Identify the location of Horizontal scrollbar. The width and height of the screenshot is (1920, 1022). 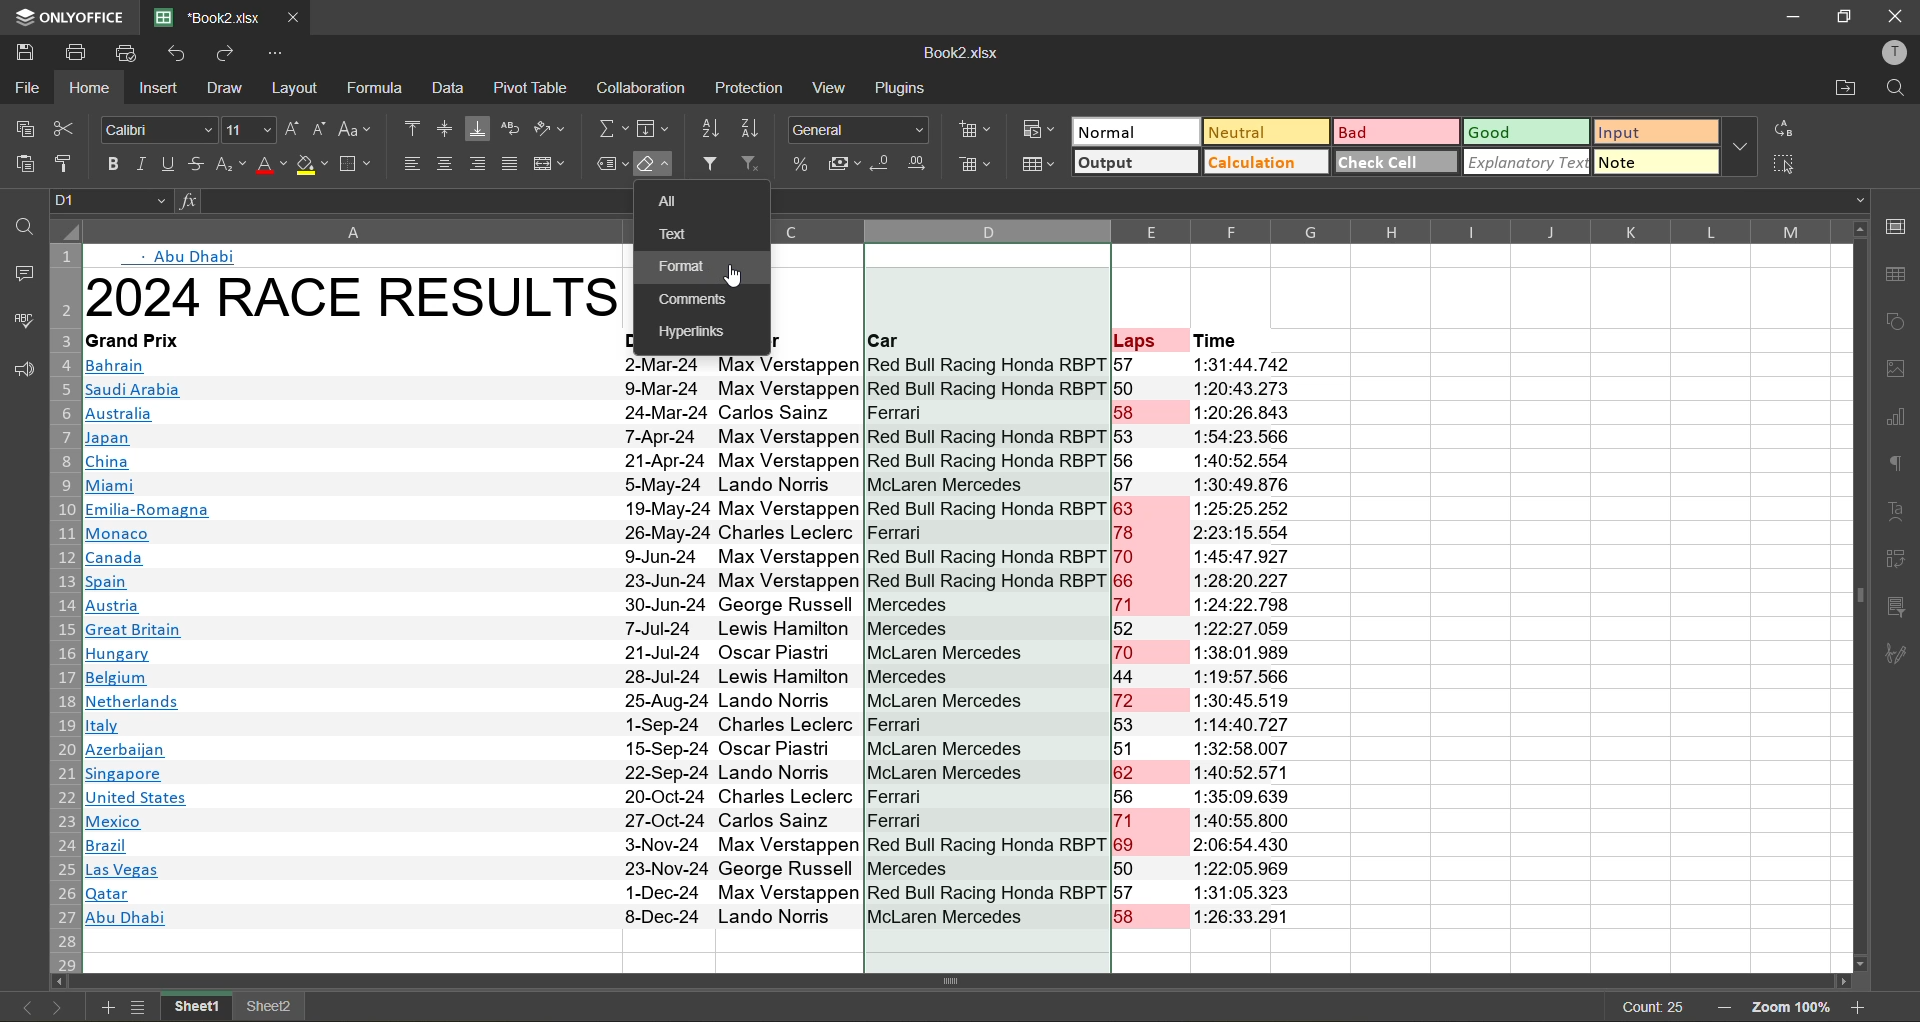
(959, 981).